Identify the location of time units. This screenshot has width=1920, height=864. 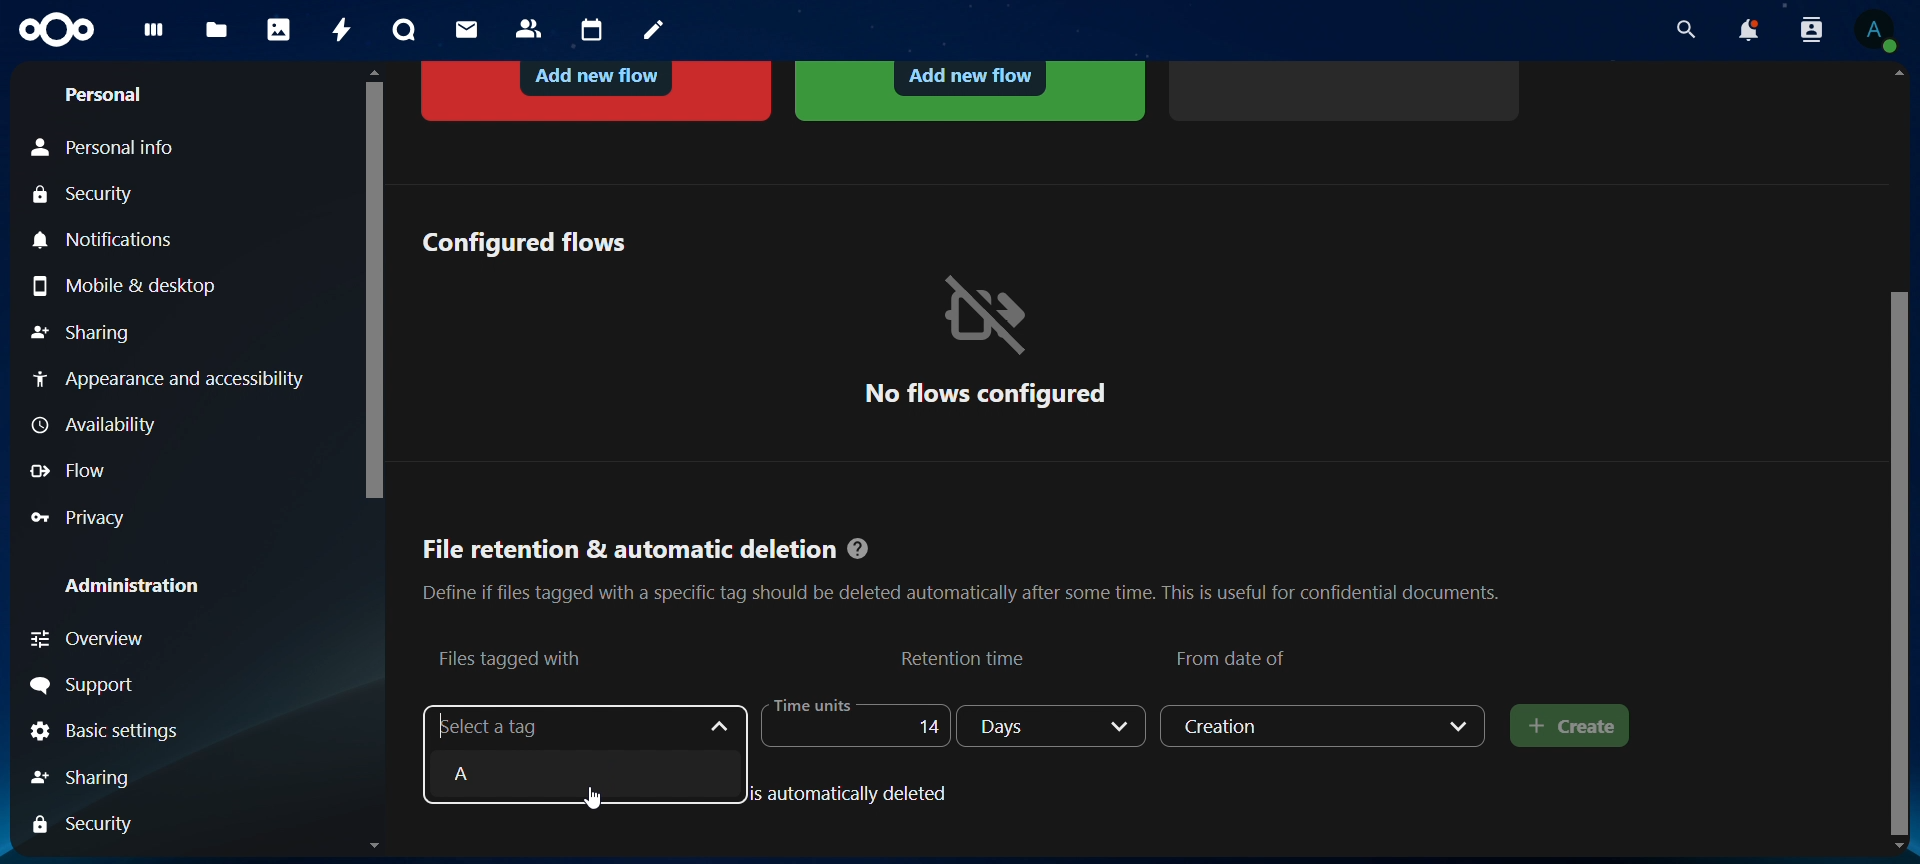
(850, 723).